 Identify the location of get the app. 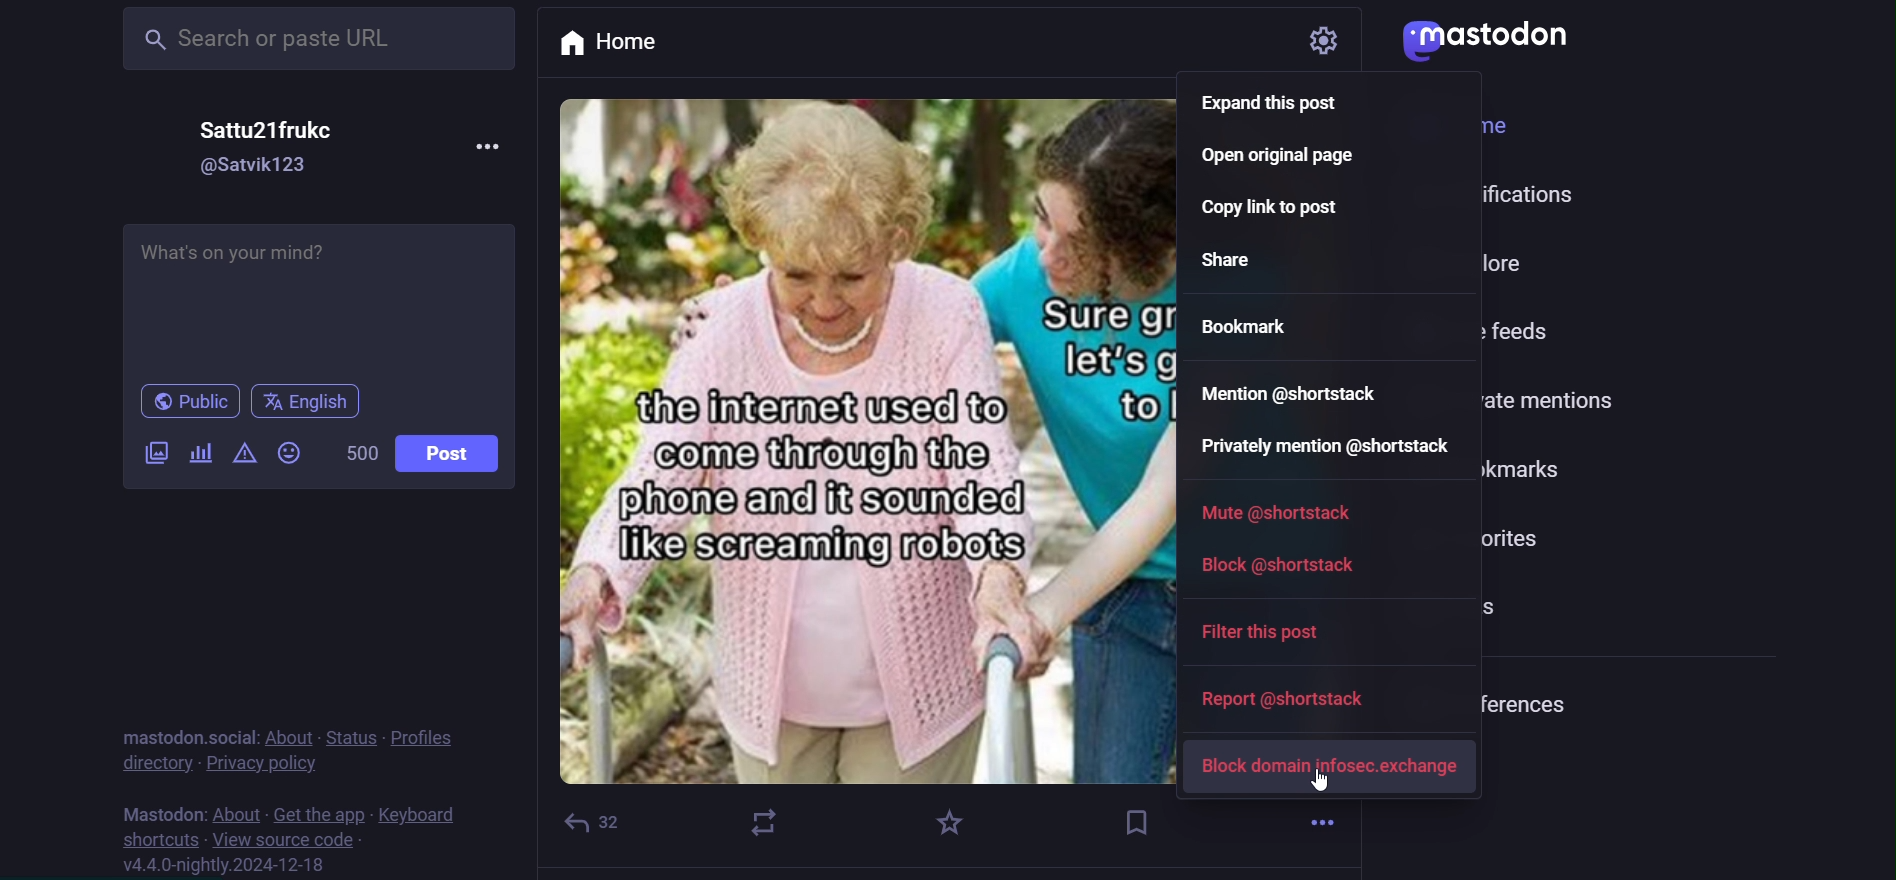
(321, 814).